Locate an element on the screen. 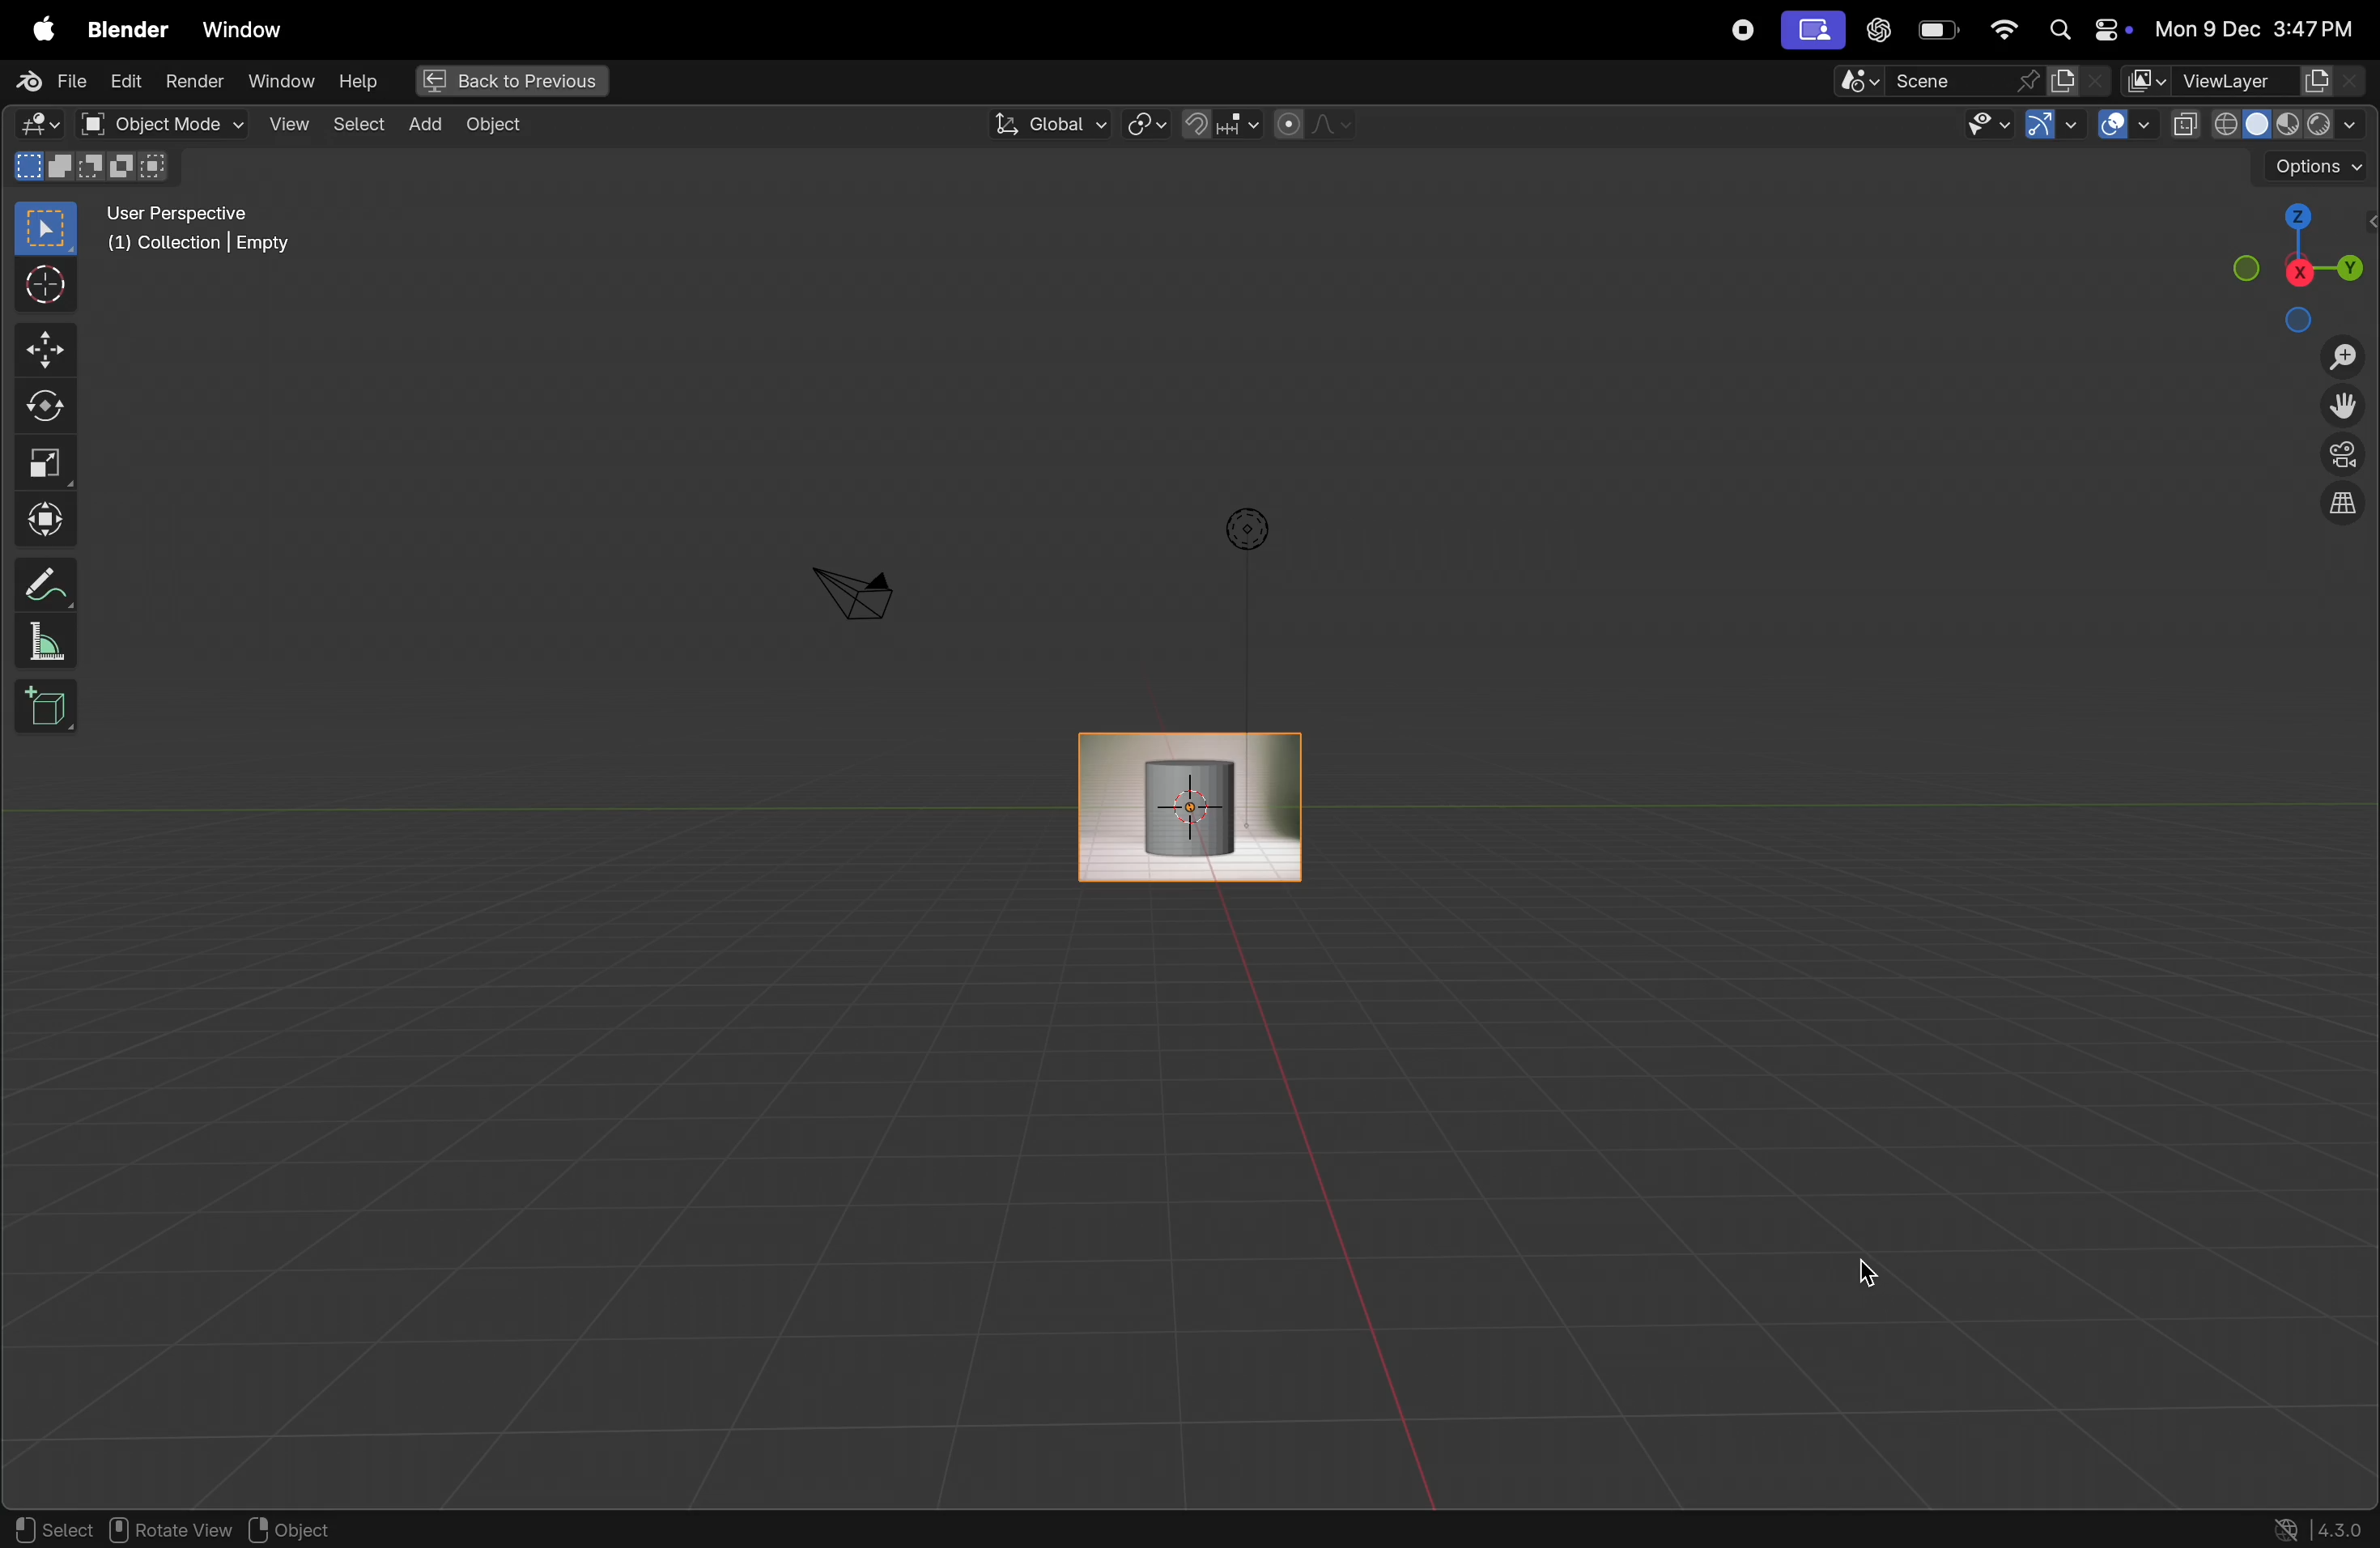  record is located at coordinates (1738, 30).